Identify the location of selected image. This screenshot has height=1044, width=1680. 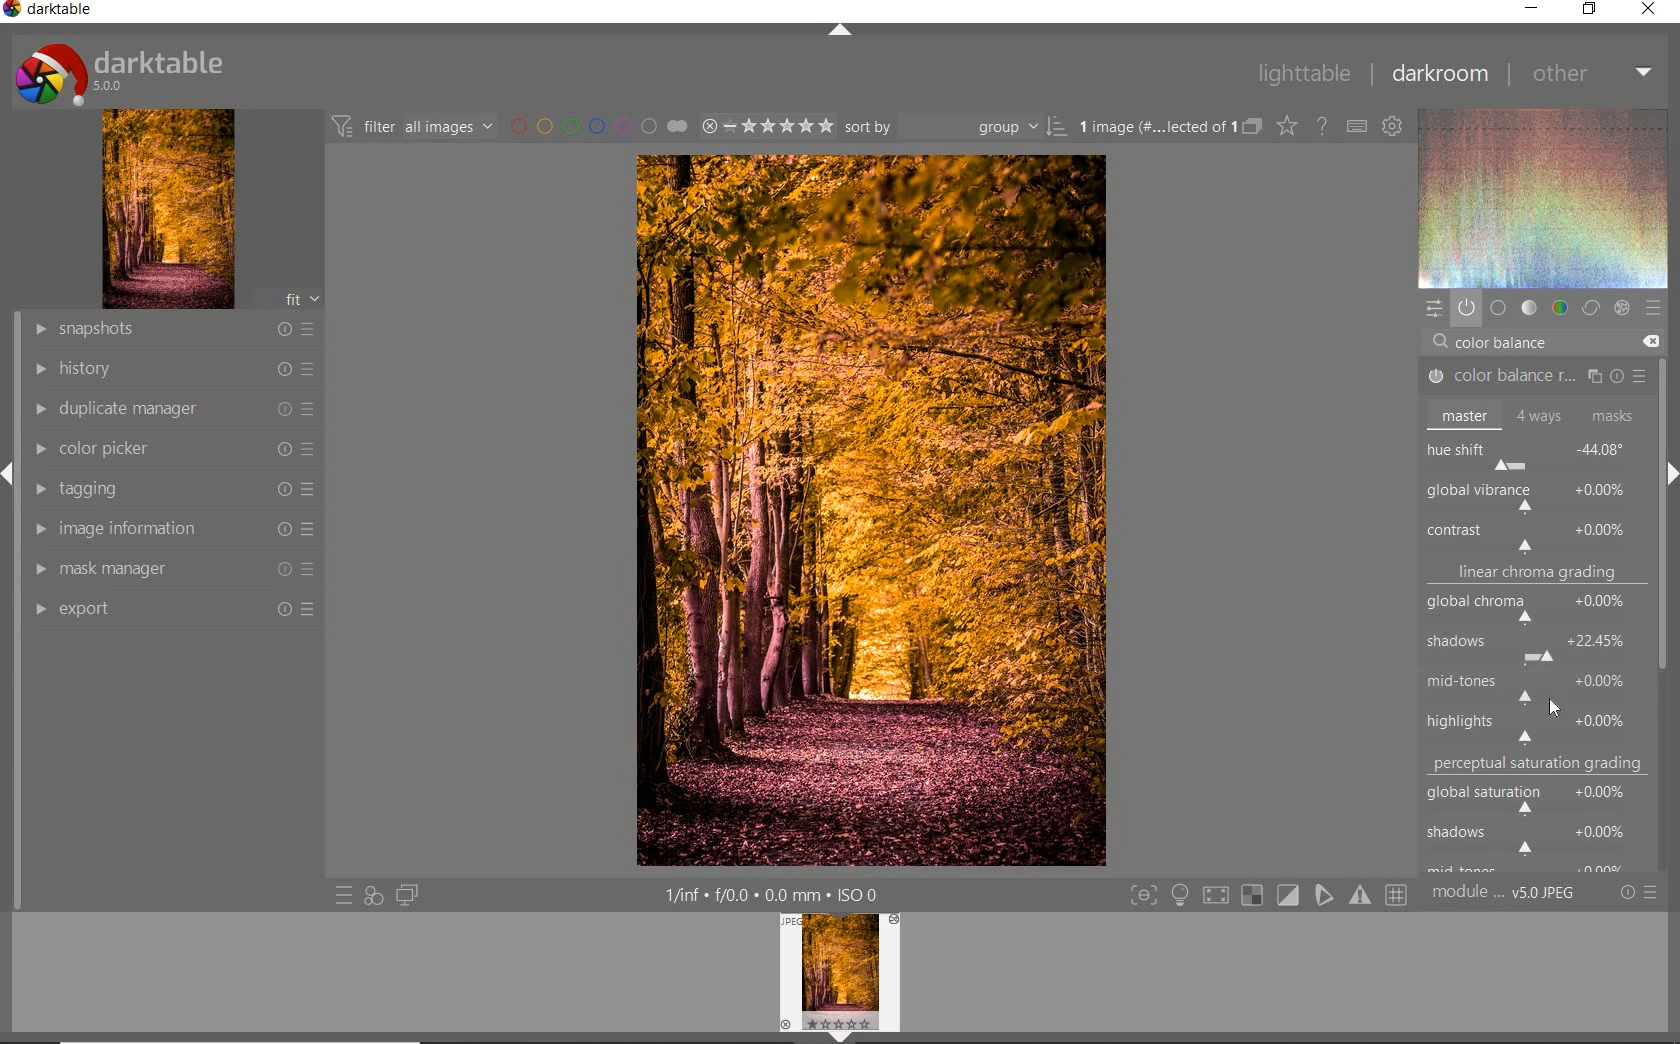
(870, 511).